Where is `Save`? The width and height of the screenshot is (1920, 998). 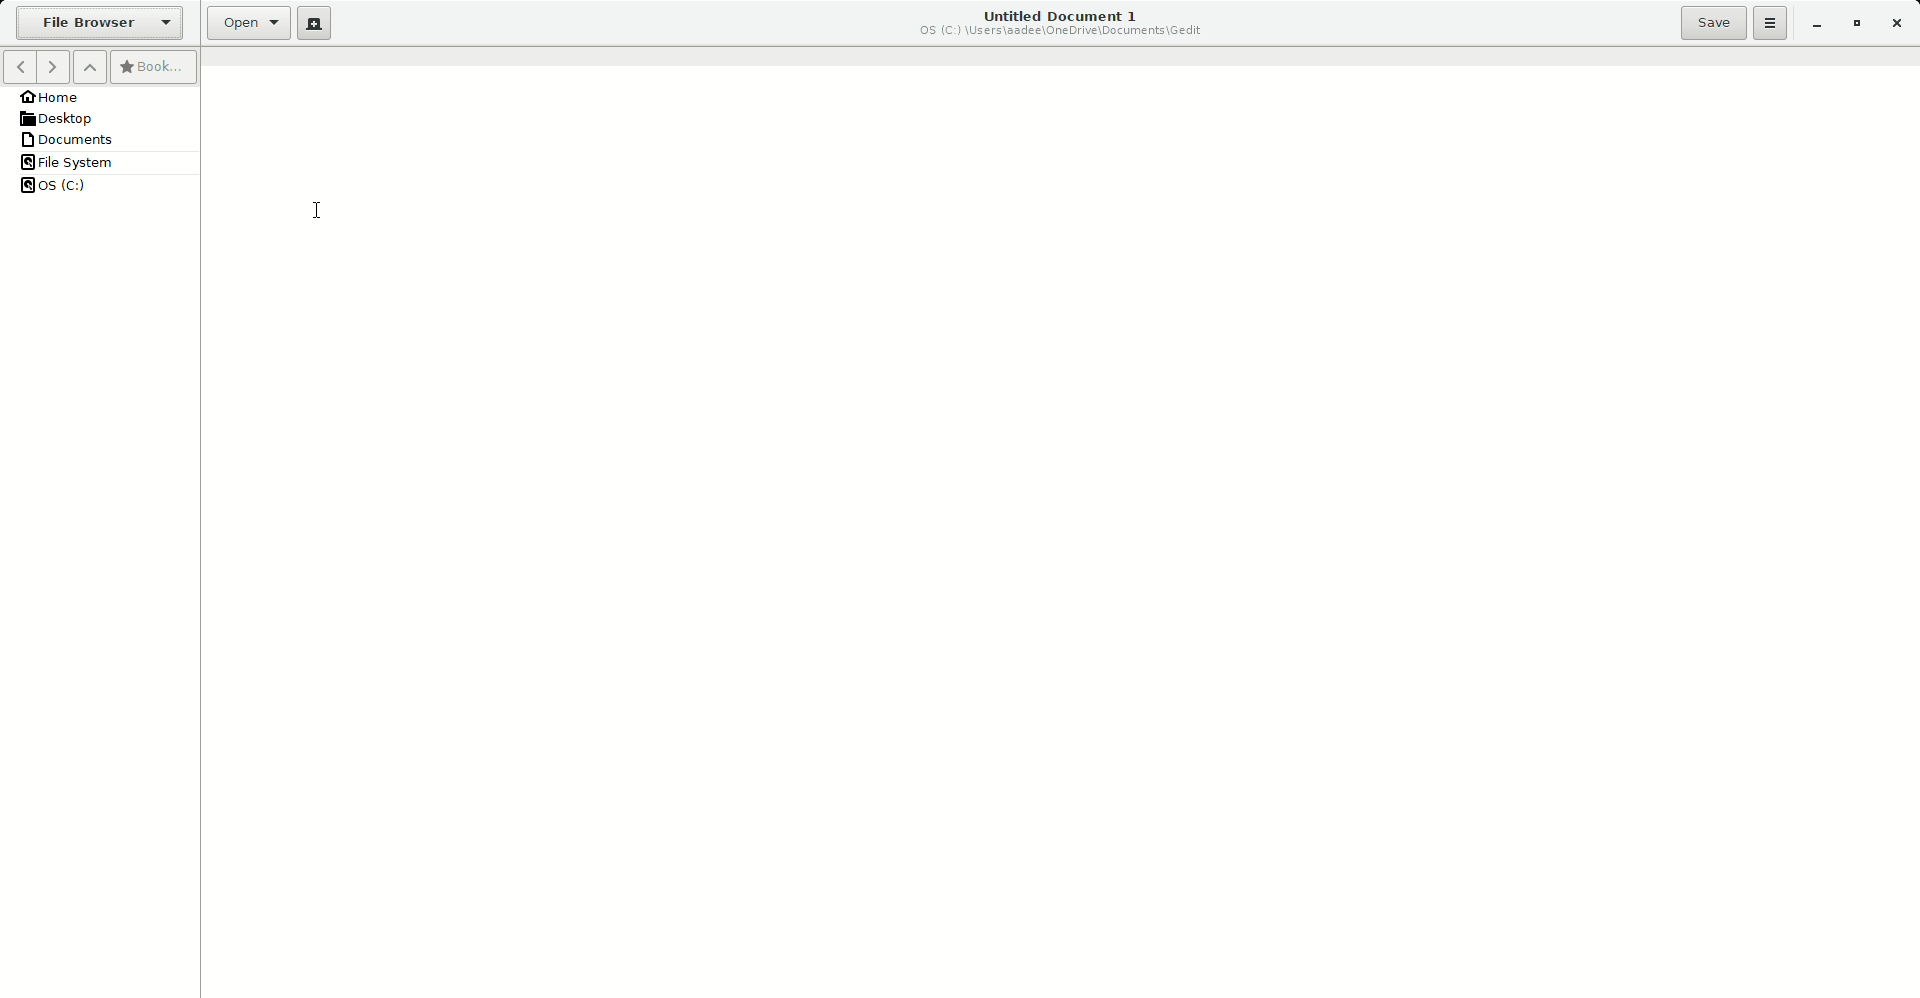 Save is located at coordinates (1715, 24).